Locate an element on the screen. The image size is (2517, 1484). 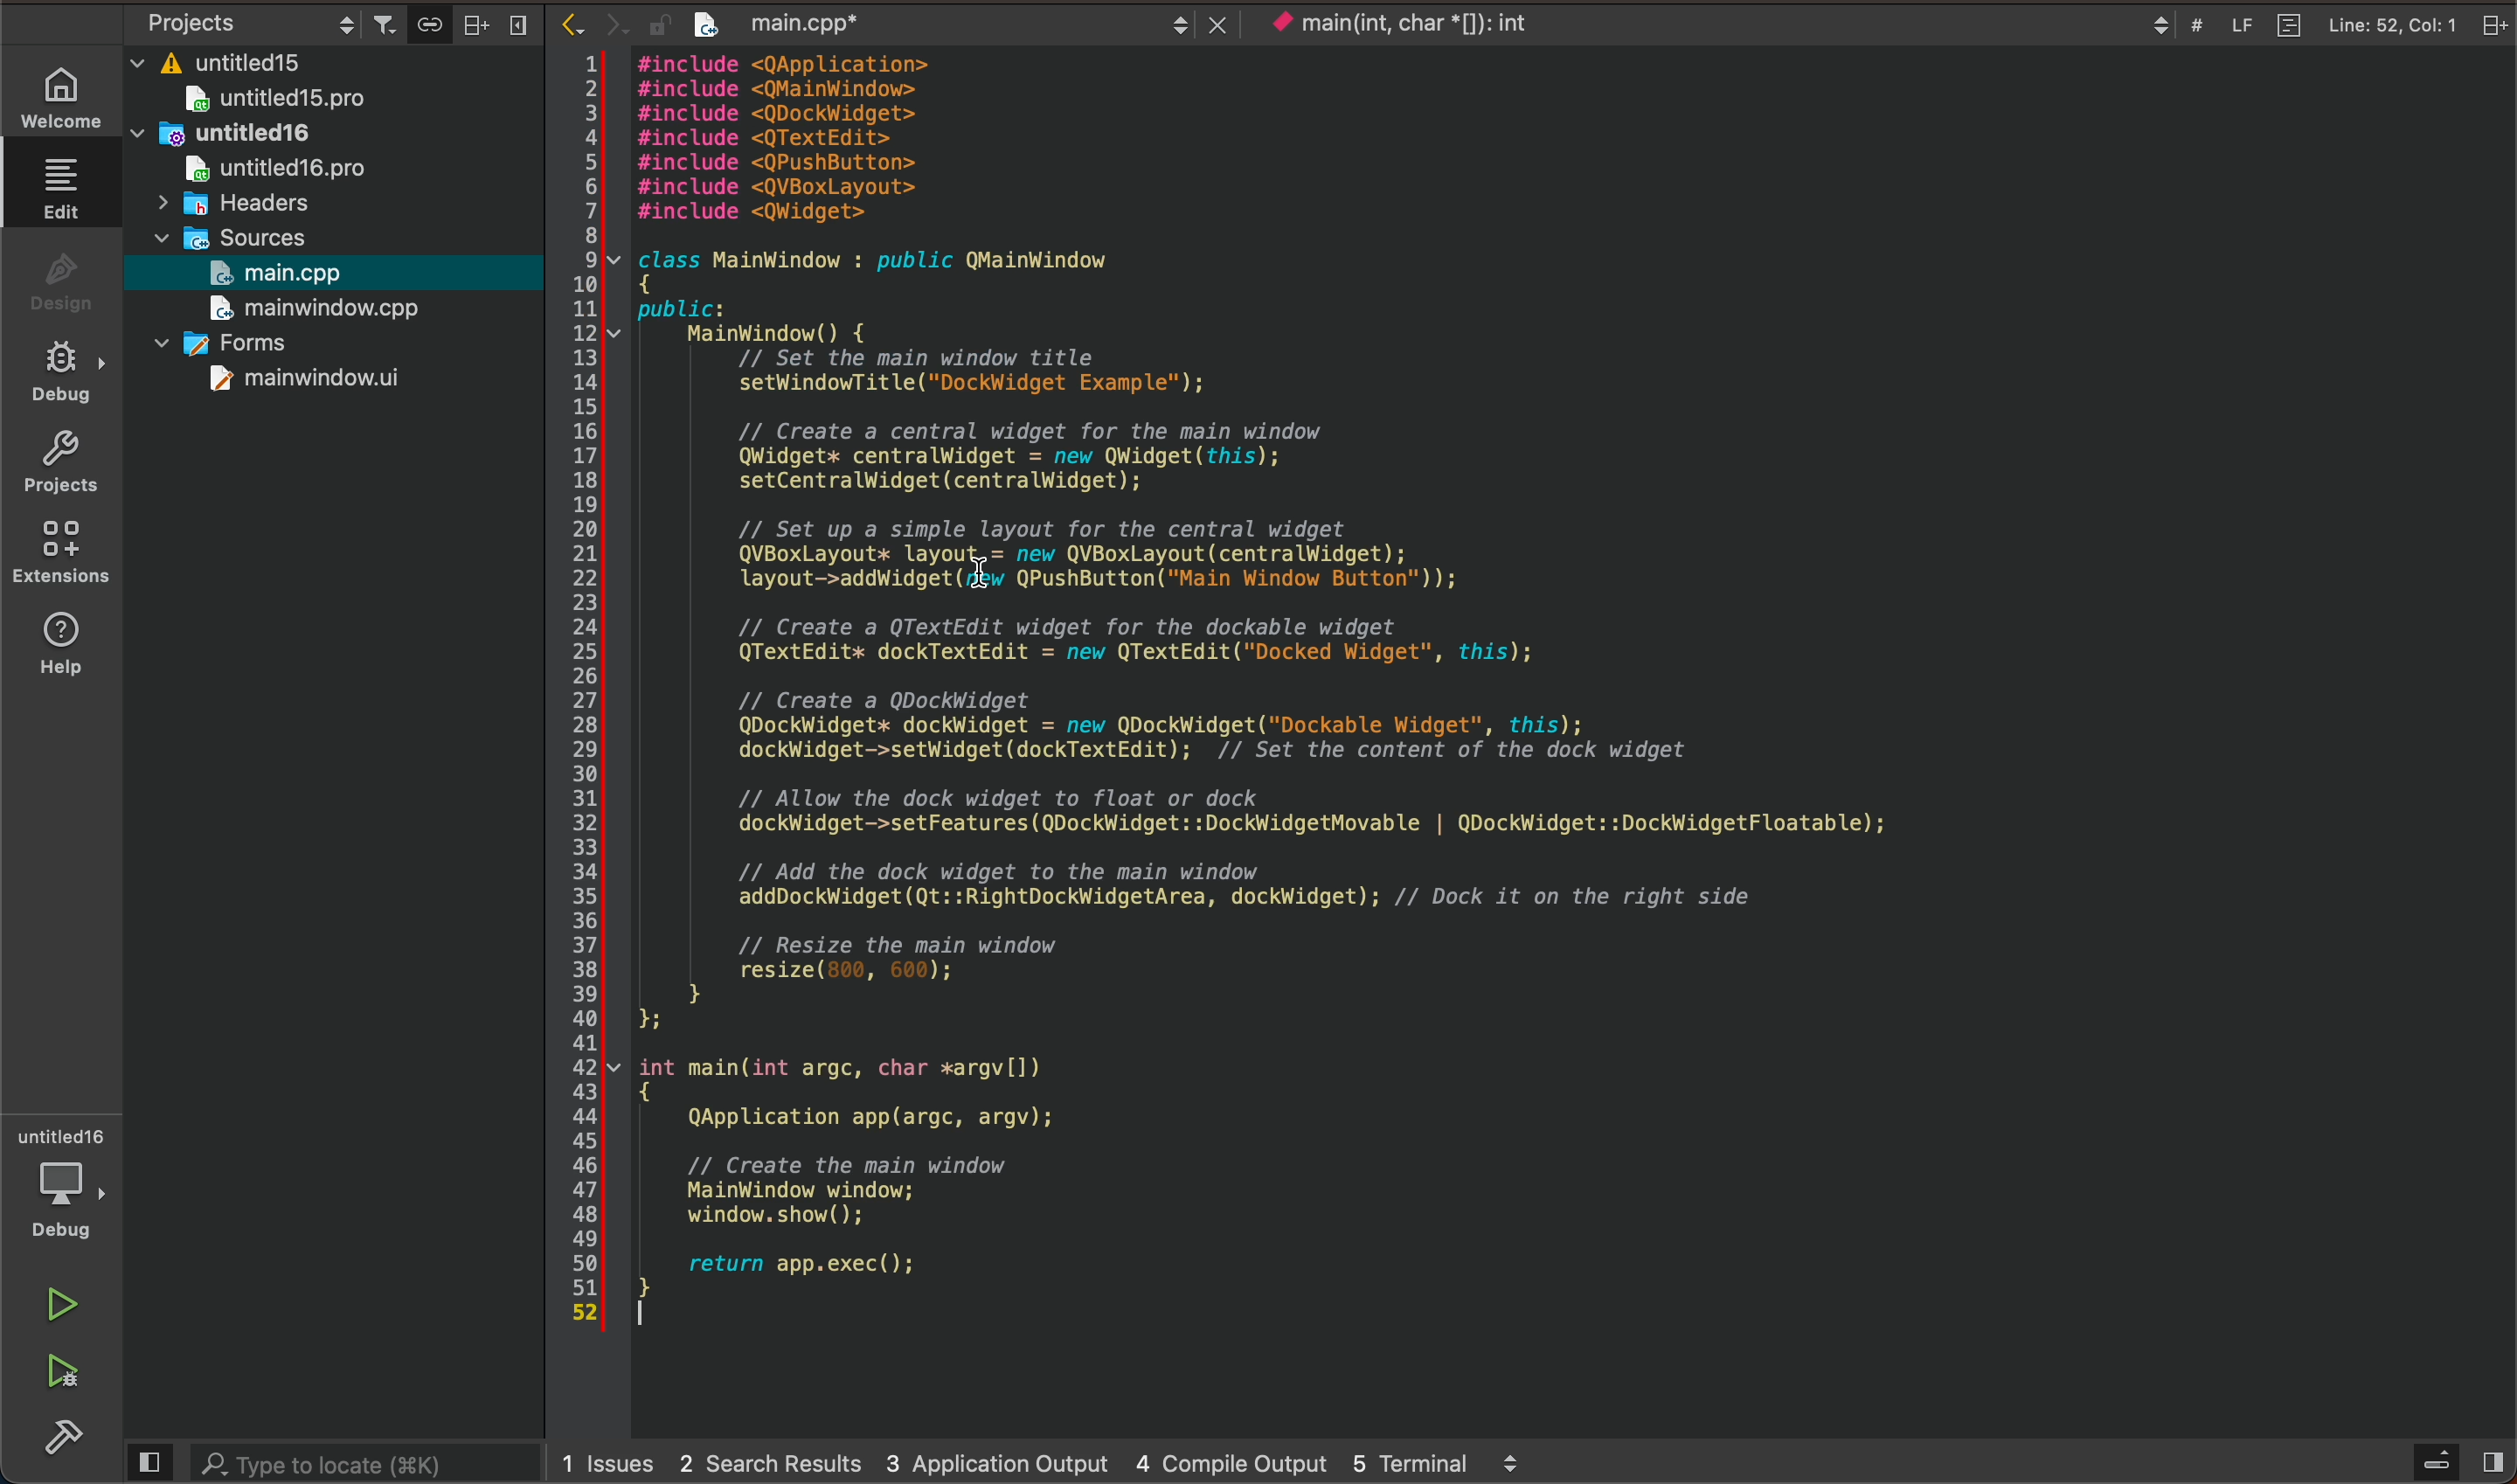
search is located at coordinates (367, 1464).